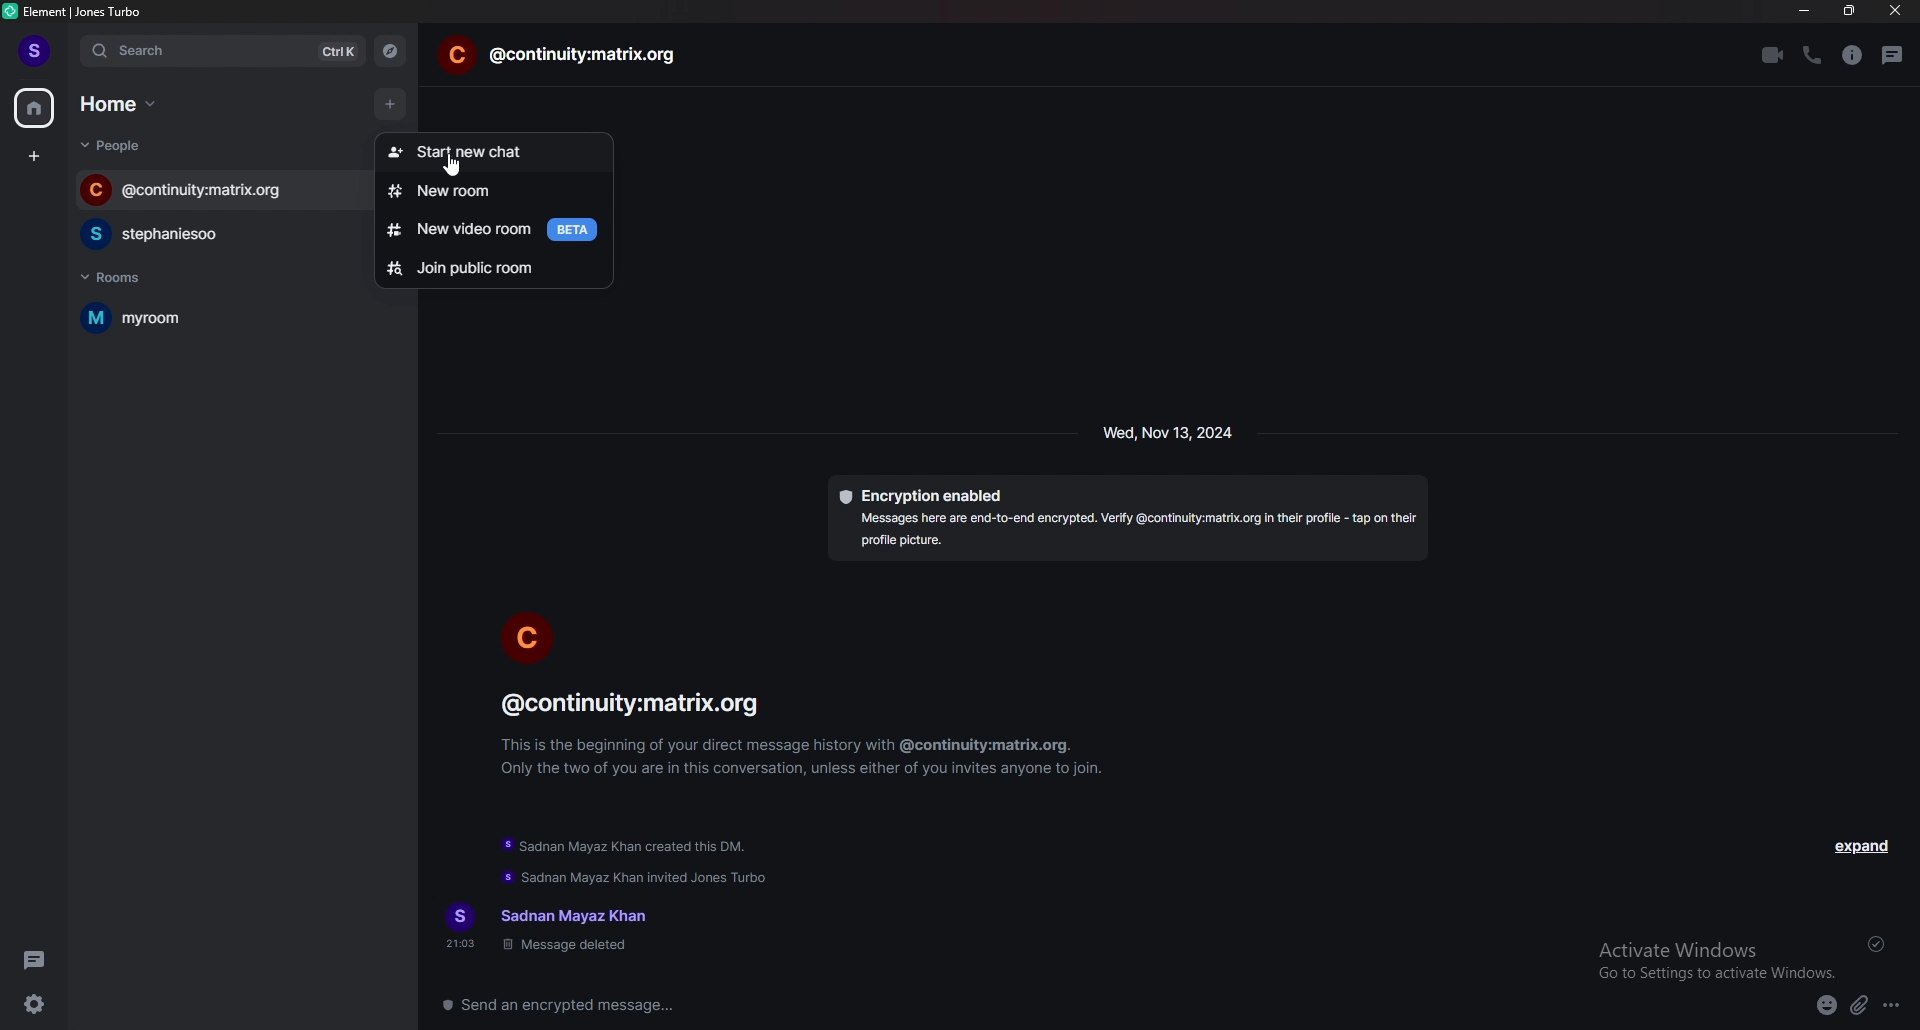  I want to click on close, so click(1894, 11).